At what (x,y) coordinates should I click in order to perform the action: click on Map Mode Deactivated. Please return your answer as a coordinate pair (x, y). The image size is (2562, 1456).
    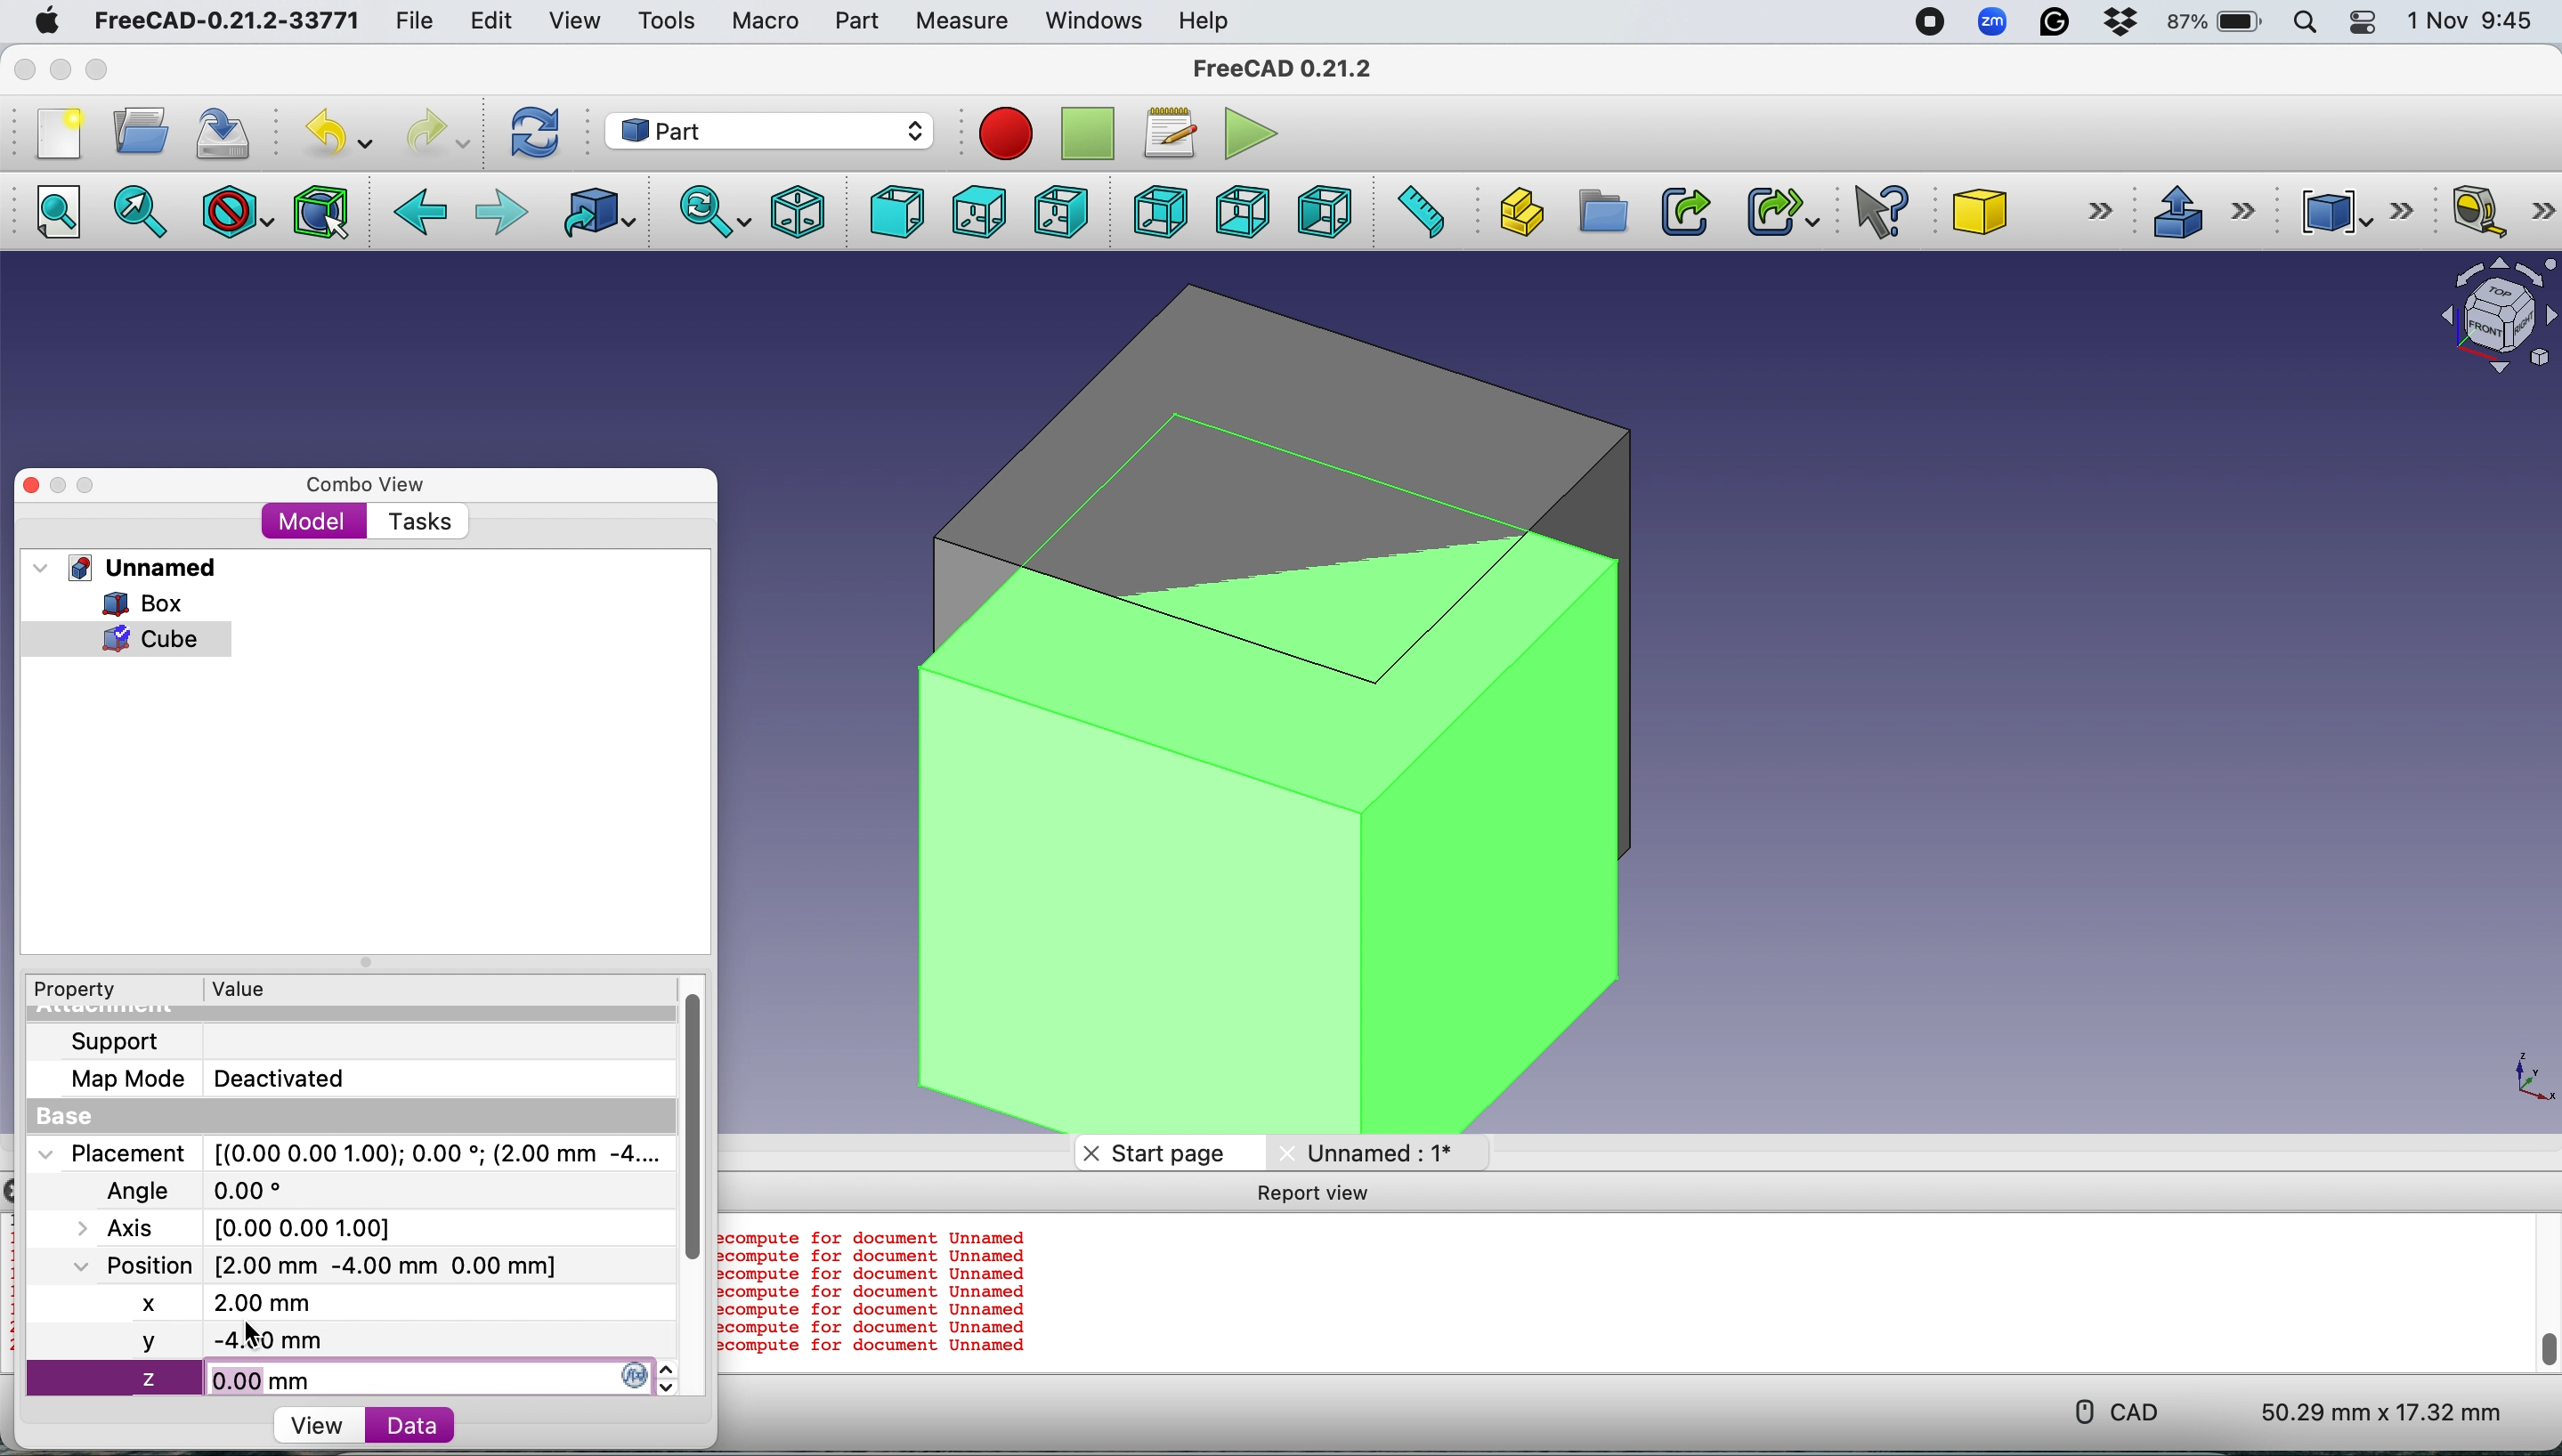
    Looking at the image, I should click on (207, 1081).